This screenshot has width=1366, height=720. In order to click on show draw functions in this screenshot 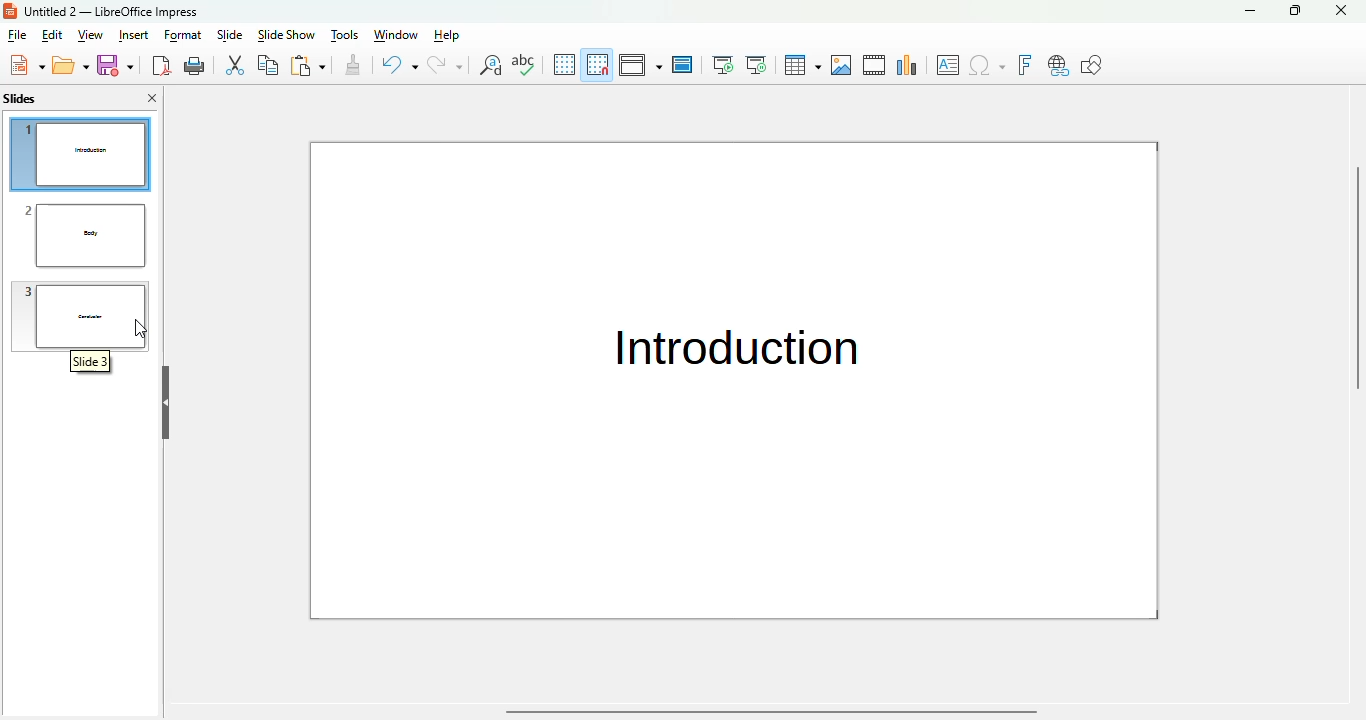, I will do `click(1093, 65)`.